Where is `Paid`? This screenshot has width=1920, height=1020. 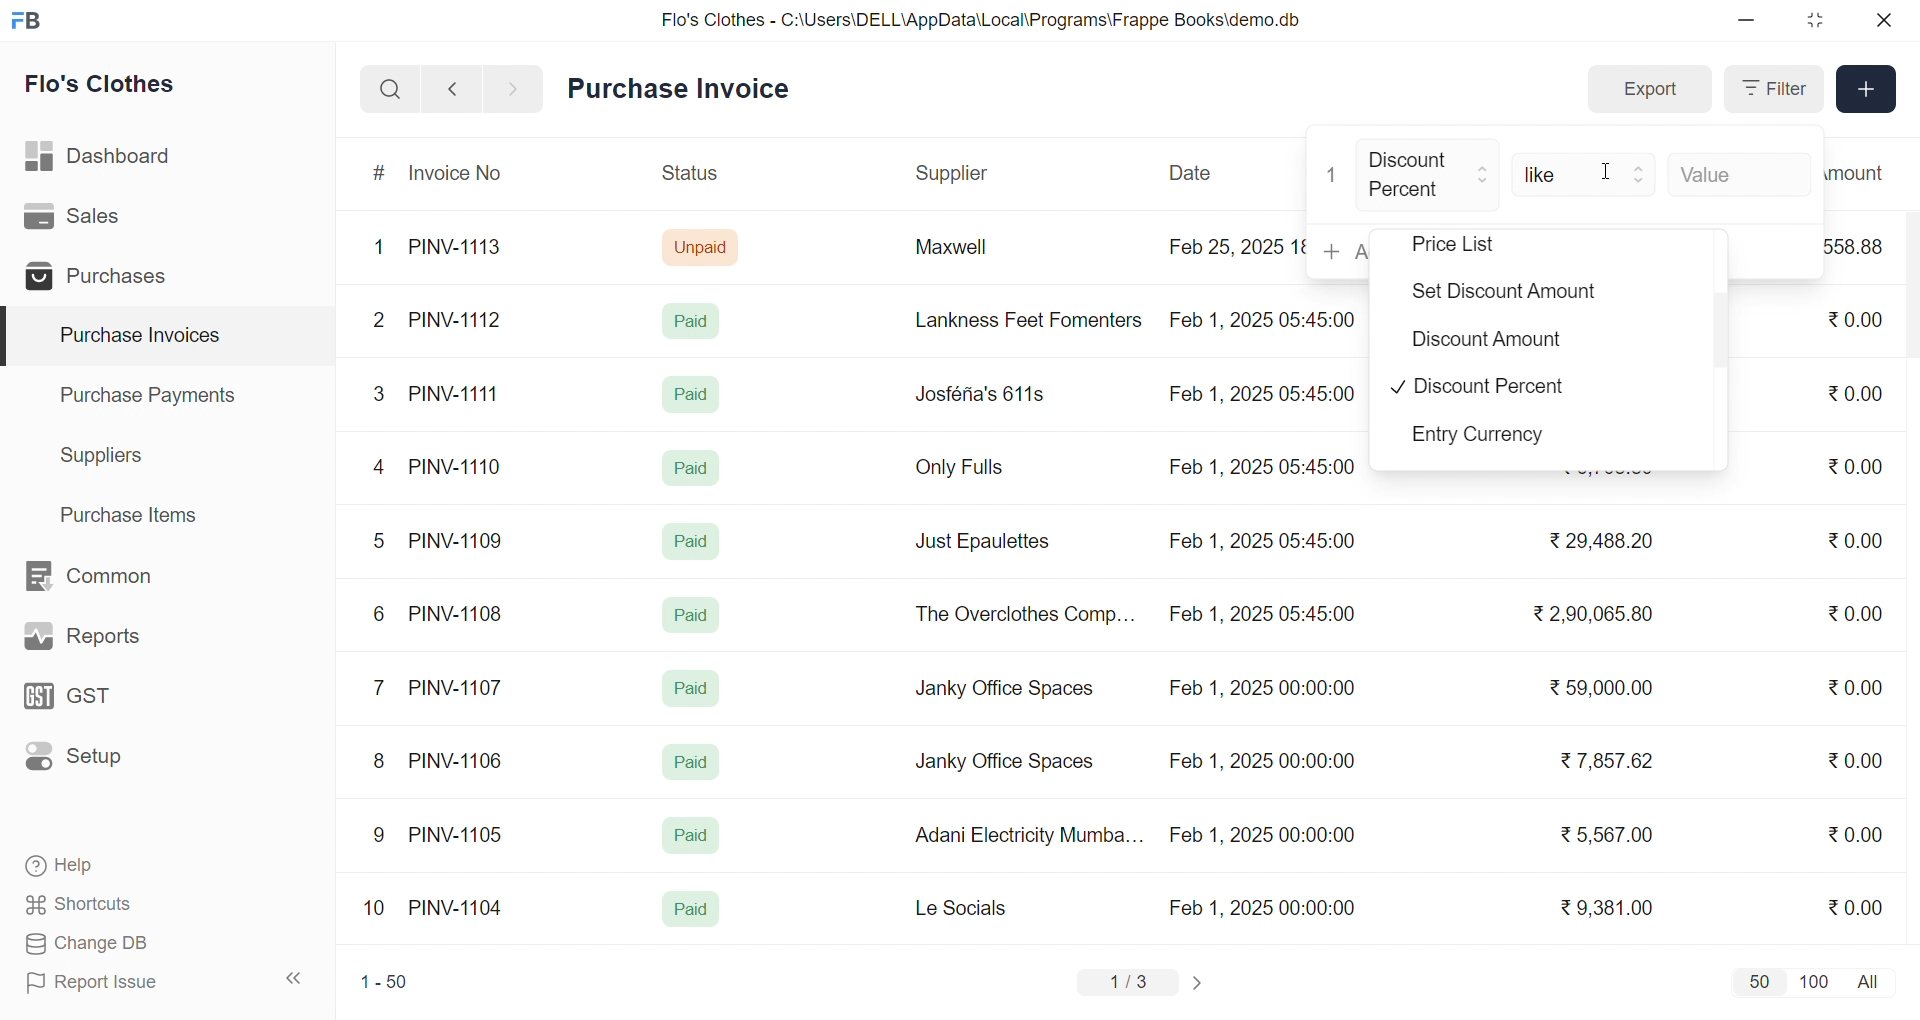 Paid is located at coordinates (689, 466).